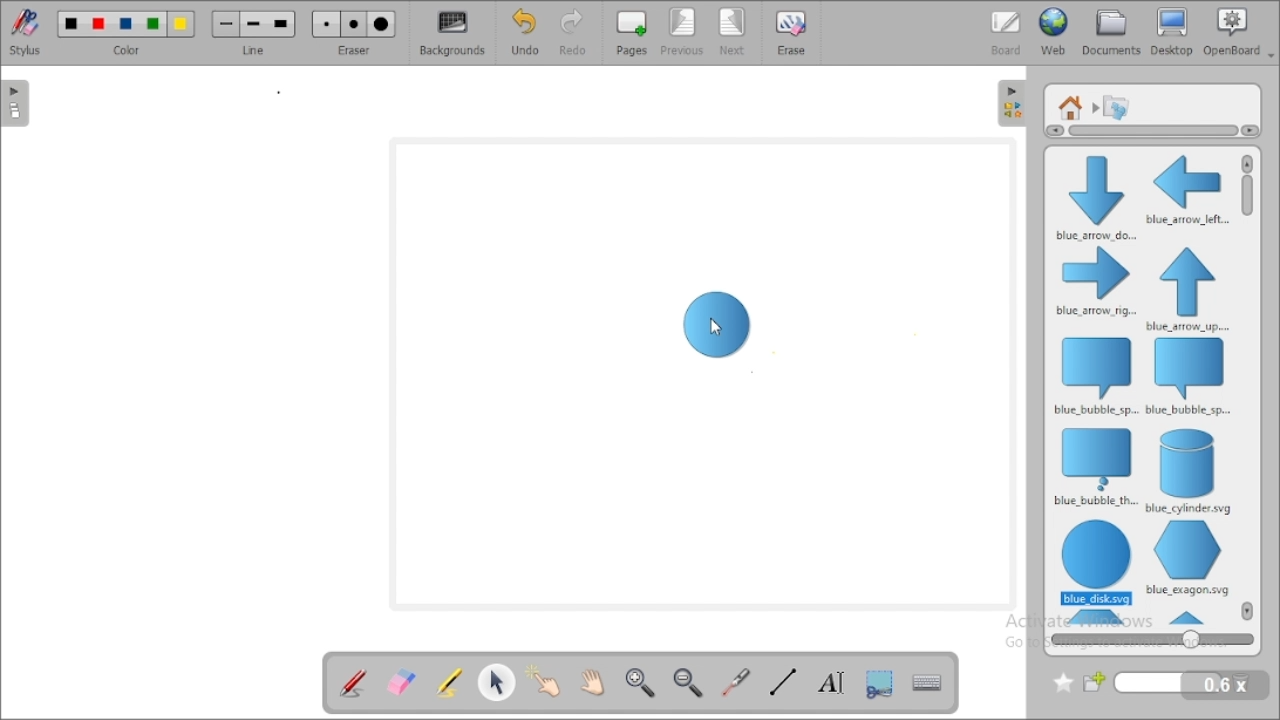  Describe the element at coordinates (126, 32) in the screenshot. I see `color` at that location.